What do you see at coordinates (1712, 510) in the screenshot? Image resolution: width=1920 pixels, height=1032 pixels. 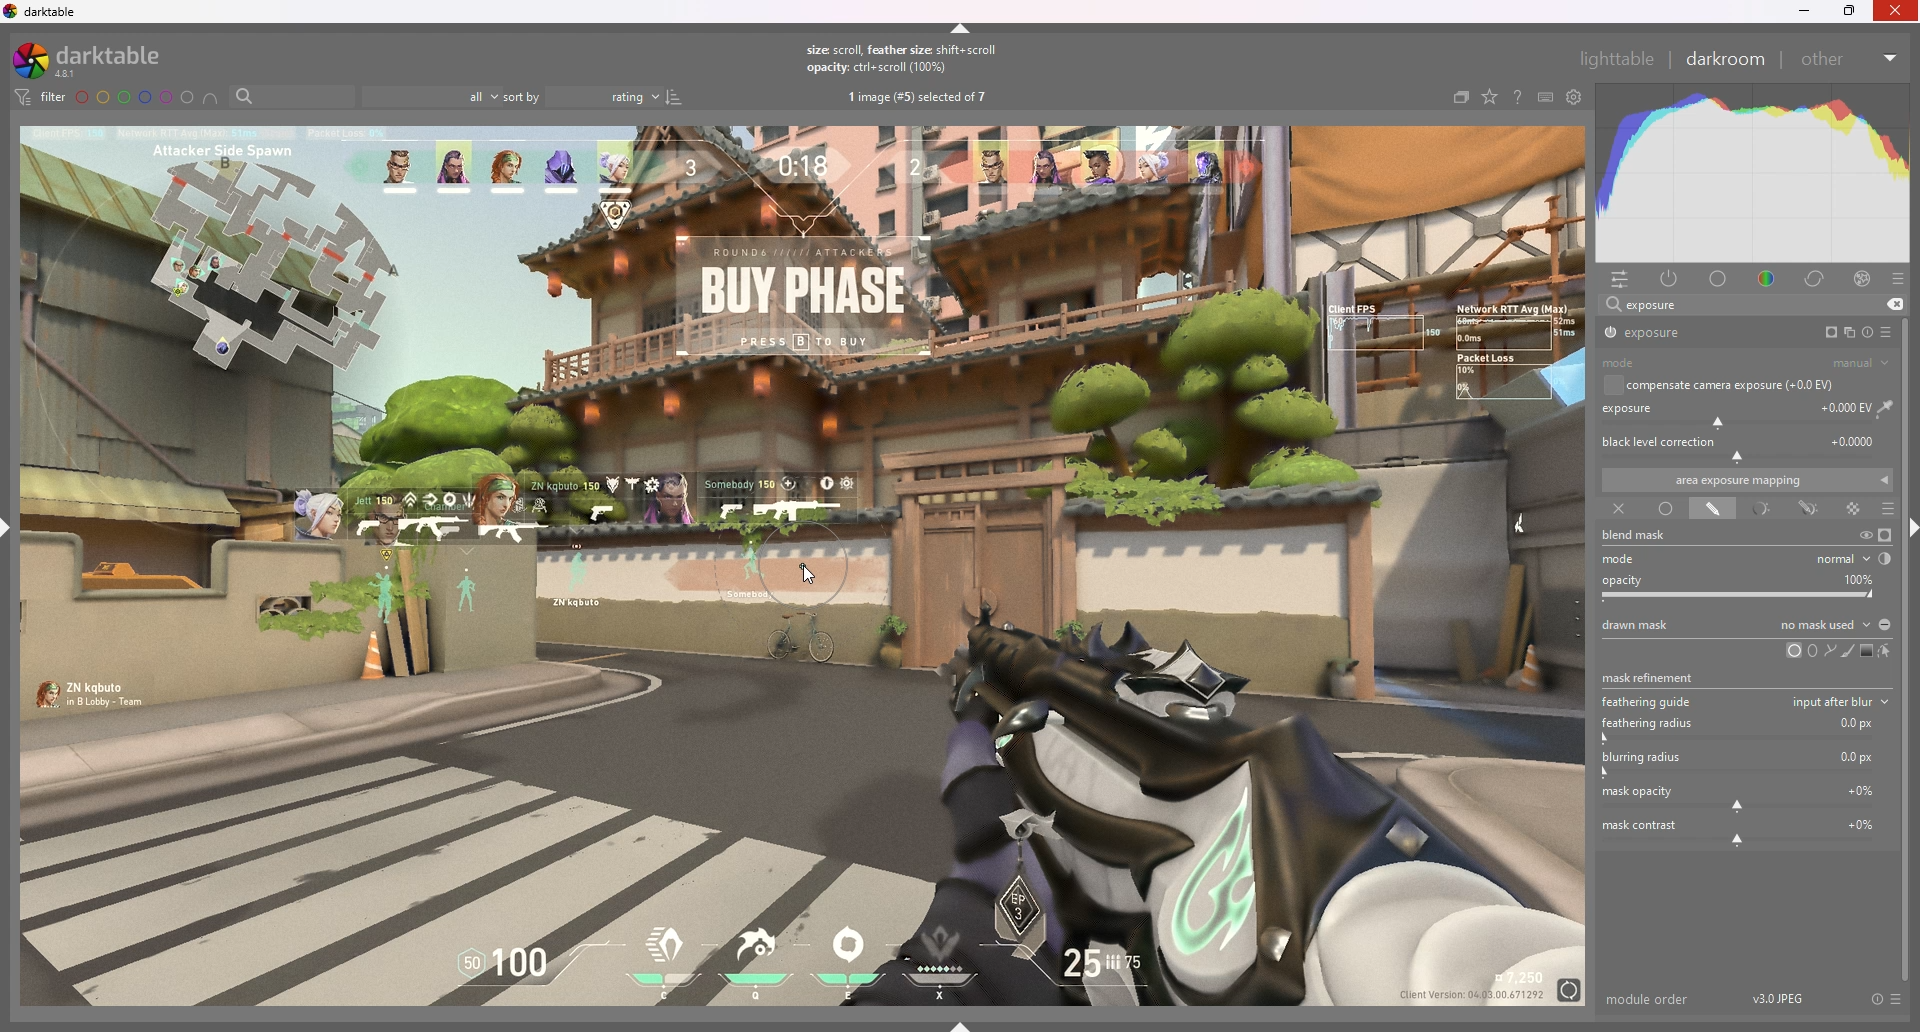 I see `drawn mask` at bounding box center [1712, 510].